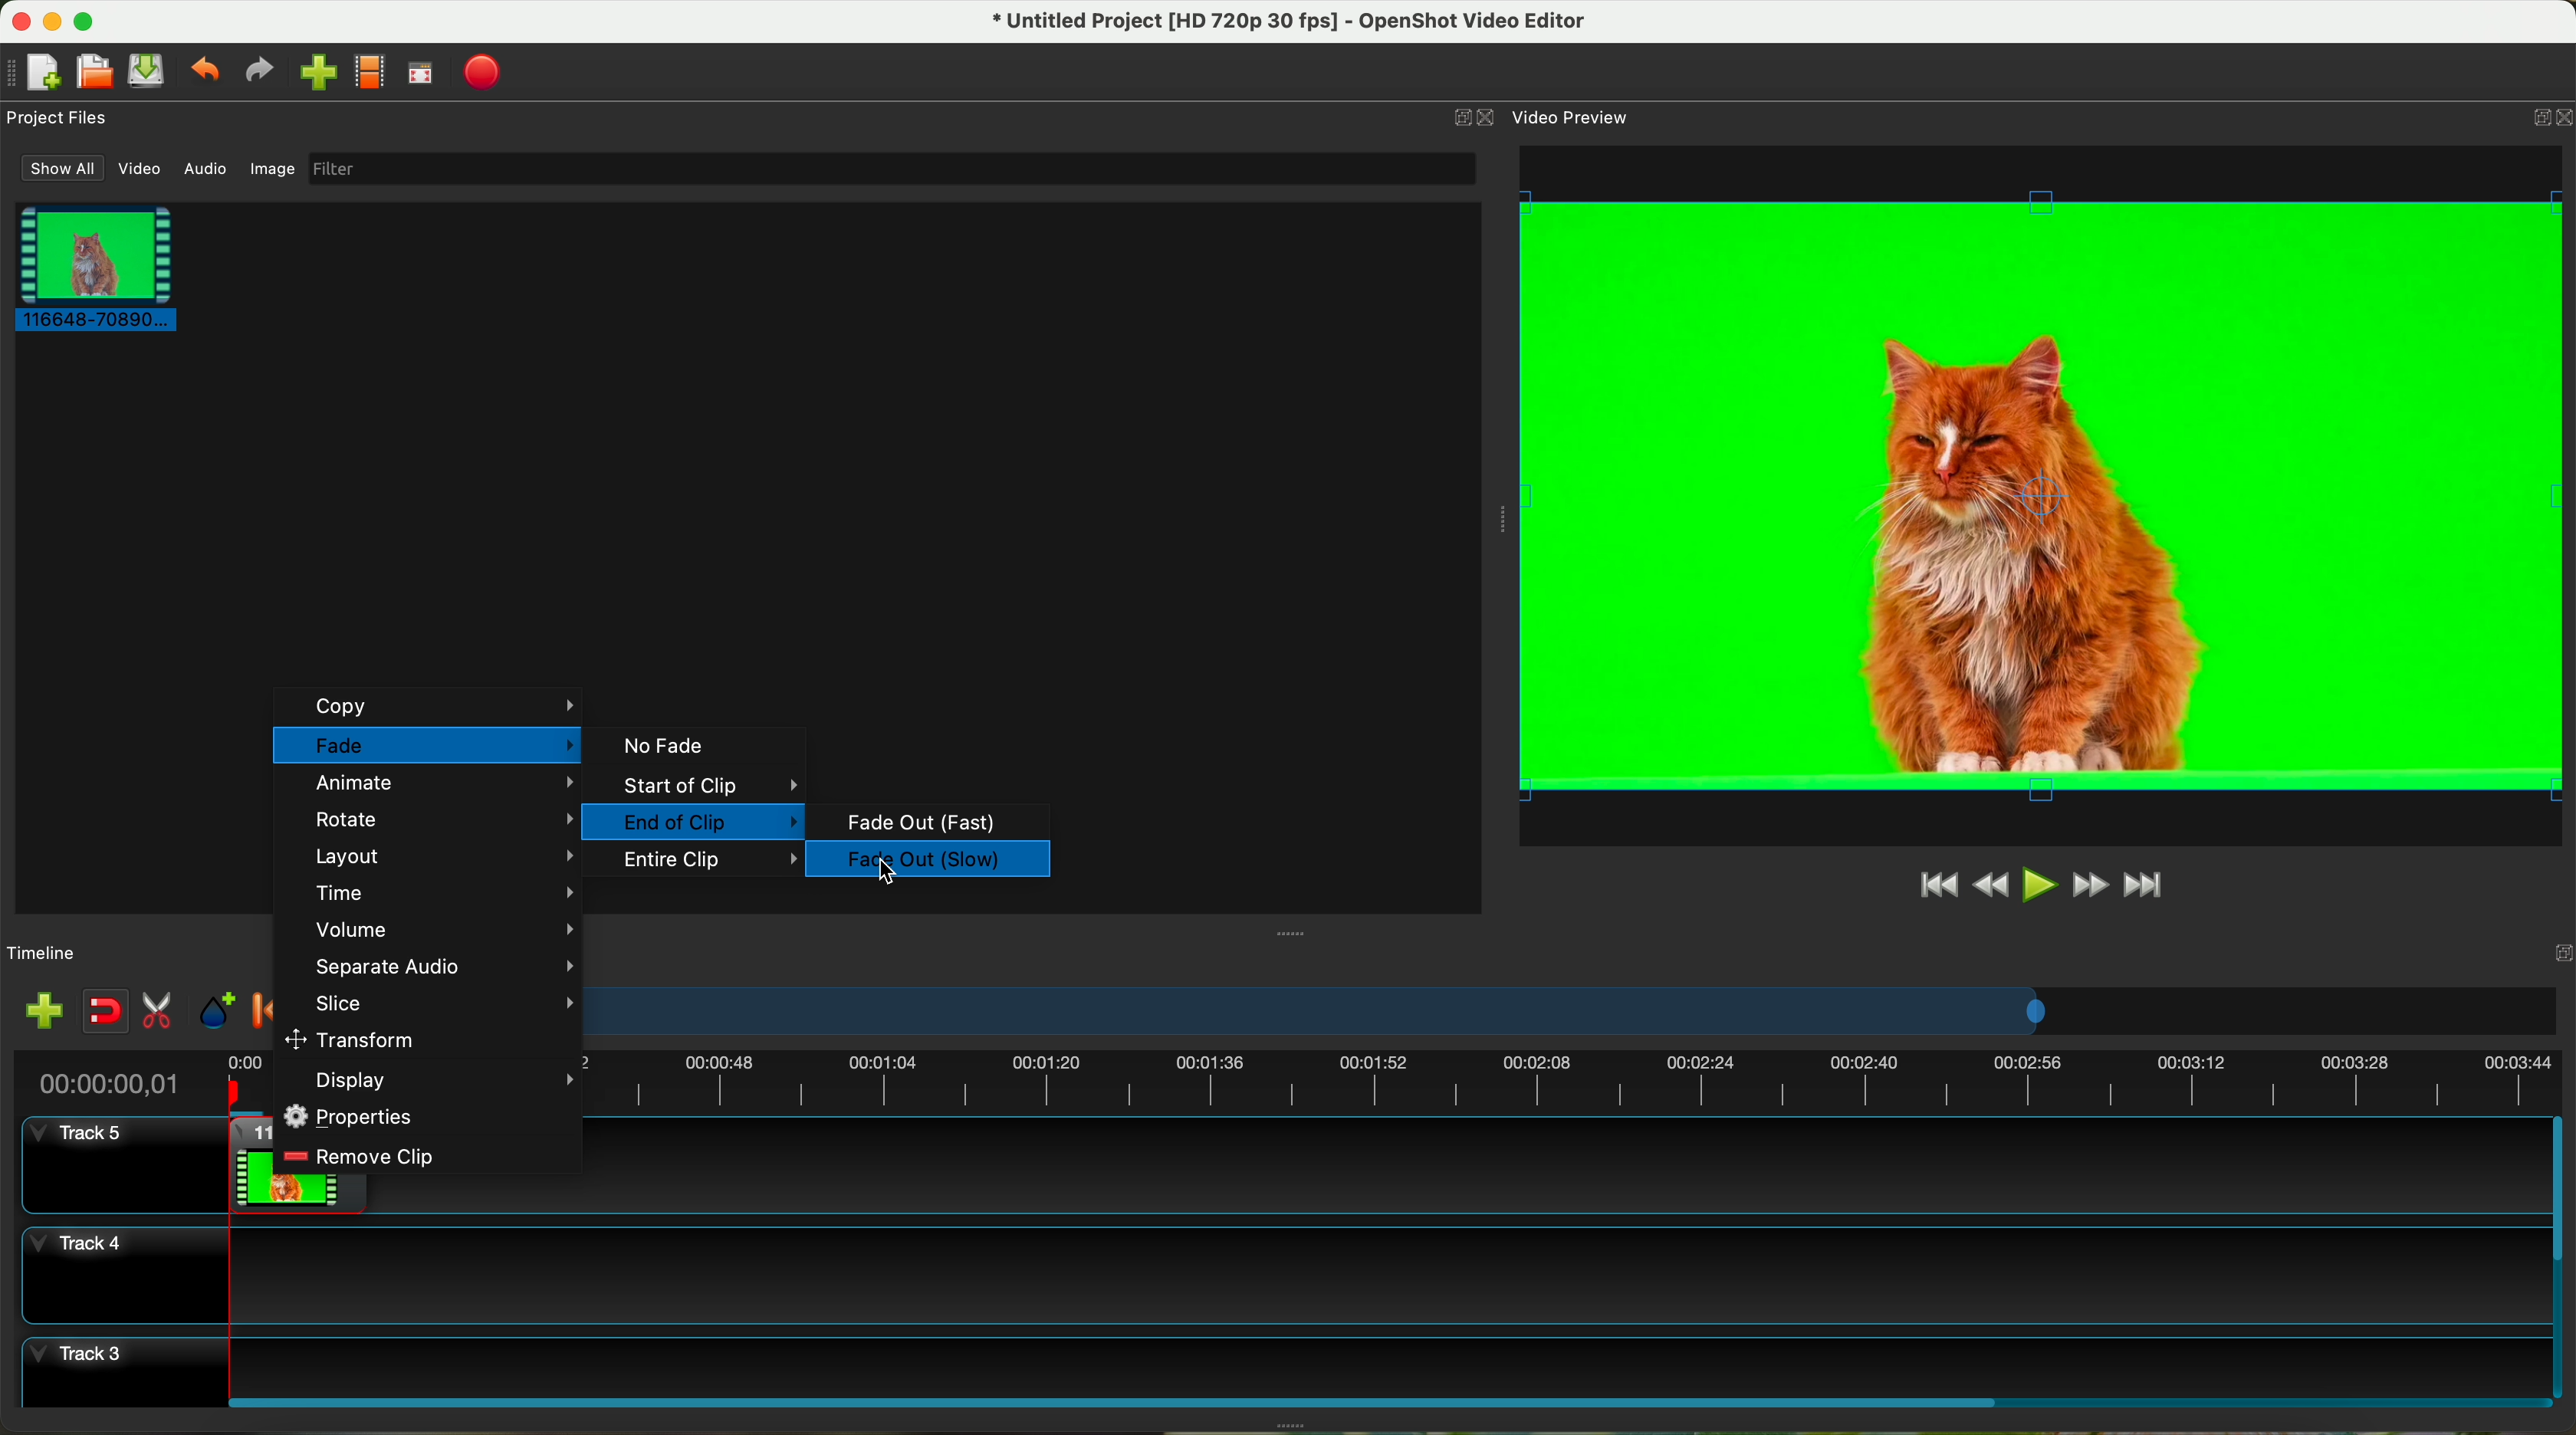 The height and width of the screenshot is (1435, 2576). What do you see at coordinates (207, 170) in the screenshot?
I see `audio` at bounding box center [207, 170].